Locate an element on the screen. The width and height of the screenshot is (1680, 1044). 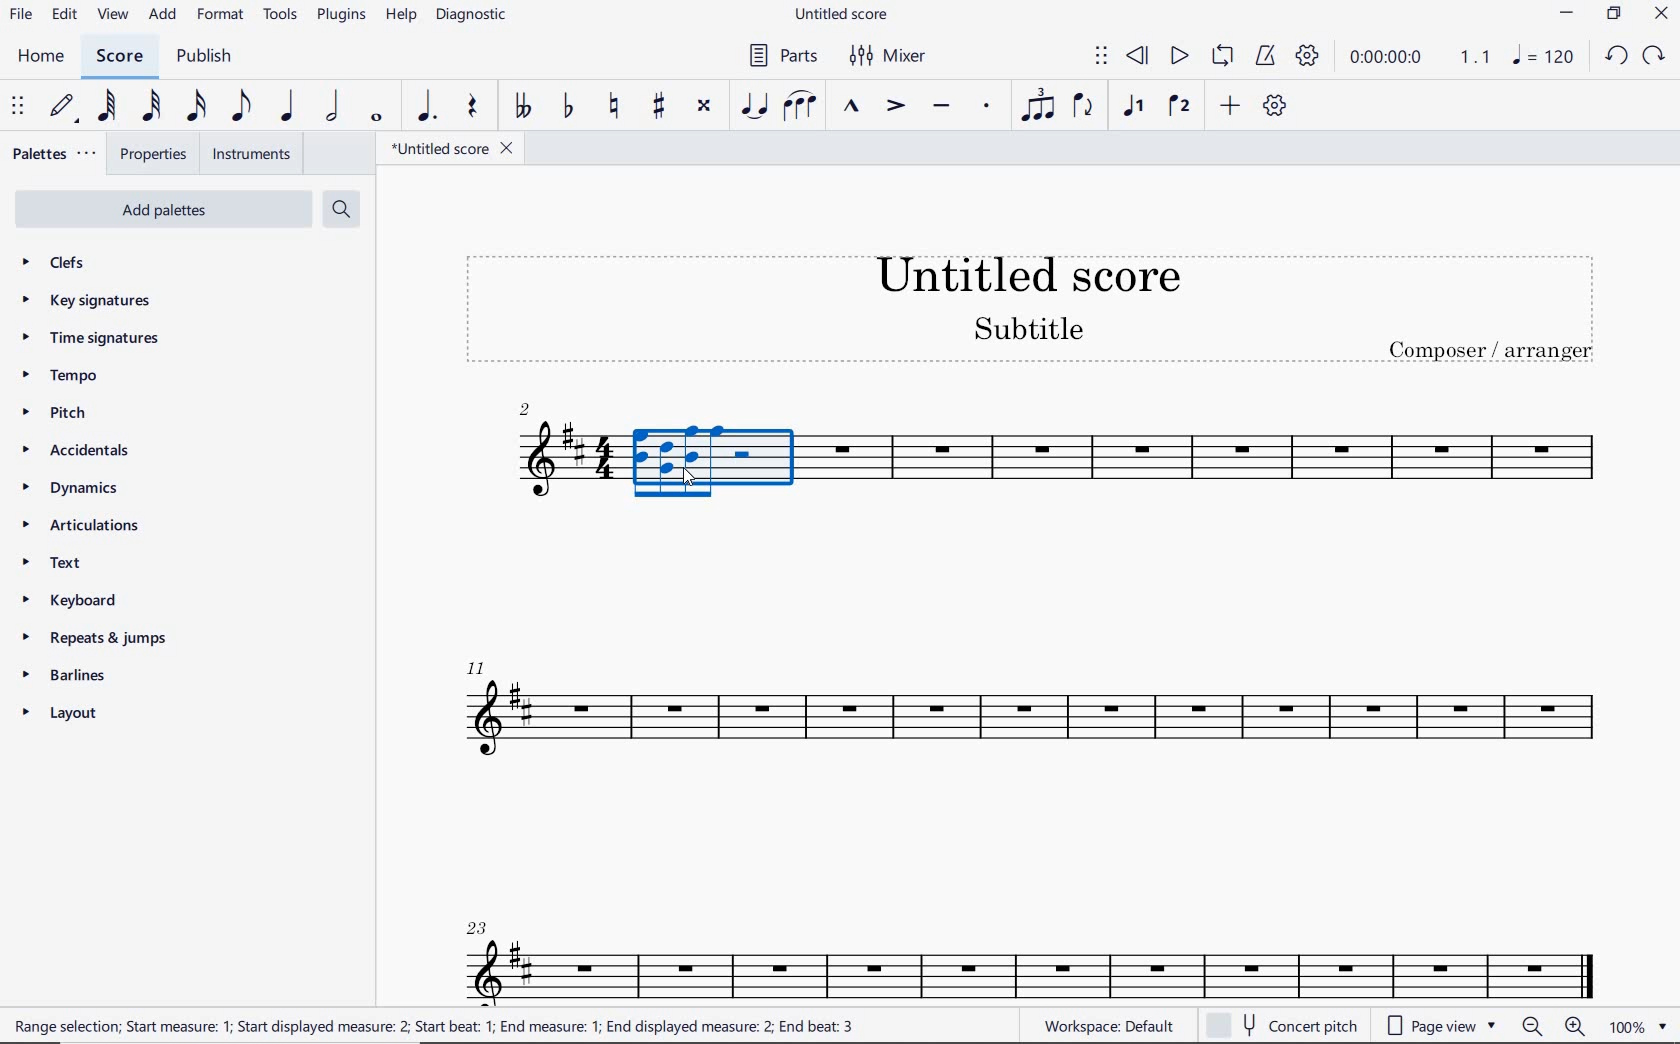
SELECT TO MOVE is located at coordinates (1101, 57).